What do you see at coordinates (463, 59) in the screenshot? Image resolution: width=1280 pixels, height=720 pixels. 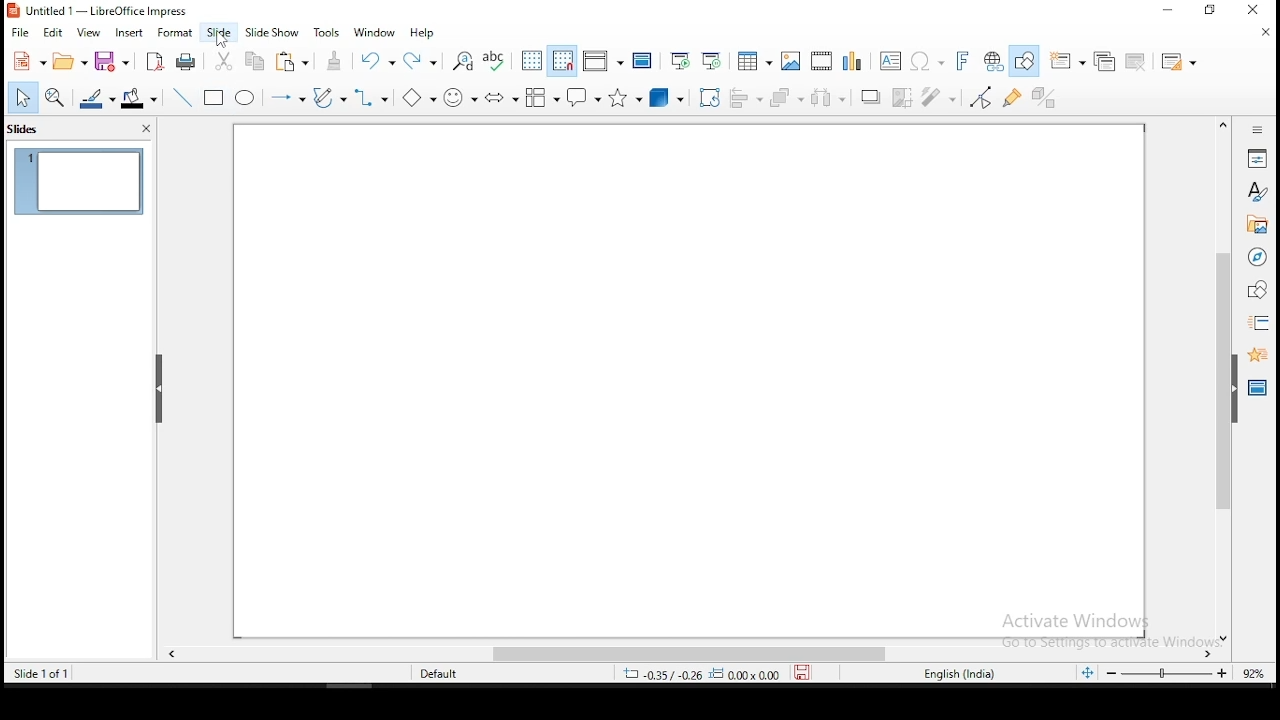 I see `find and replace` at bounding box center [463, 59].